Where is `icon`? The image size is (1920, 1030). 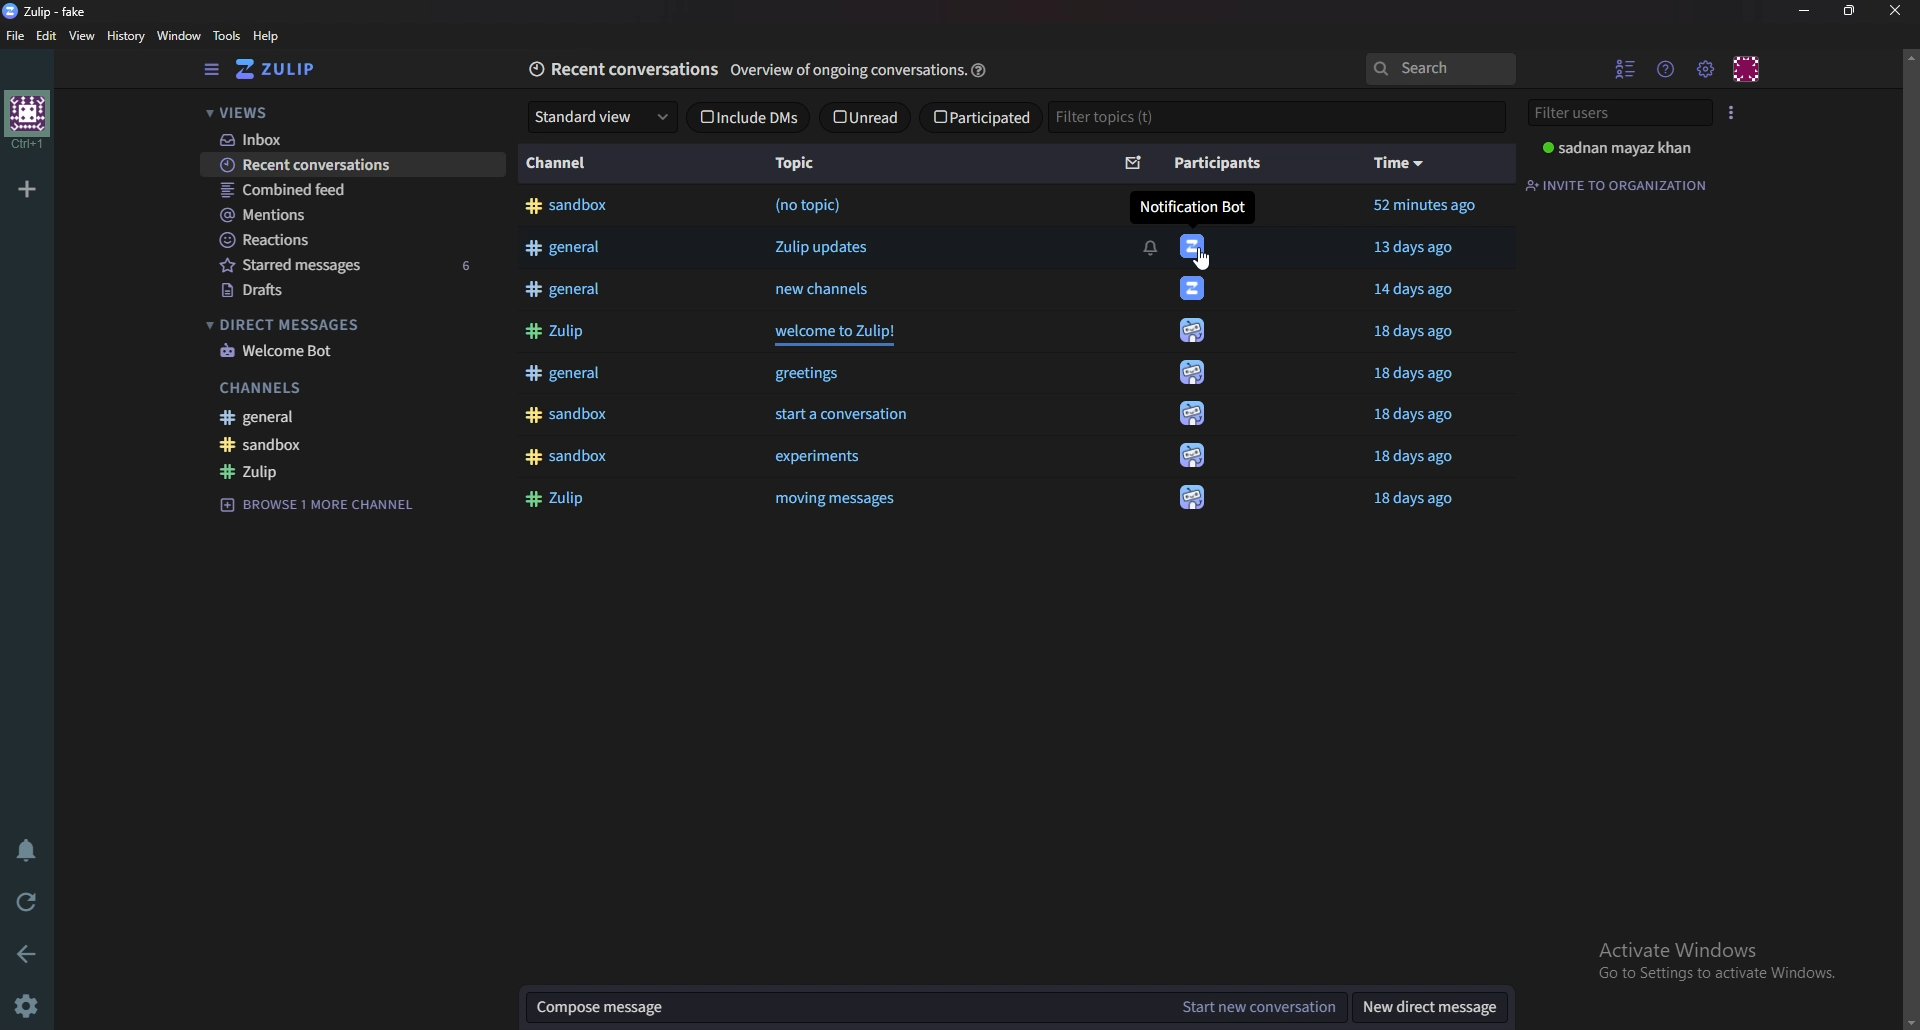
icon is located at coordinates (1193, 411).